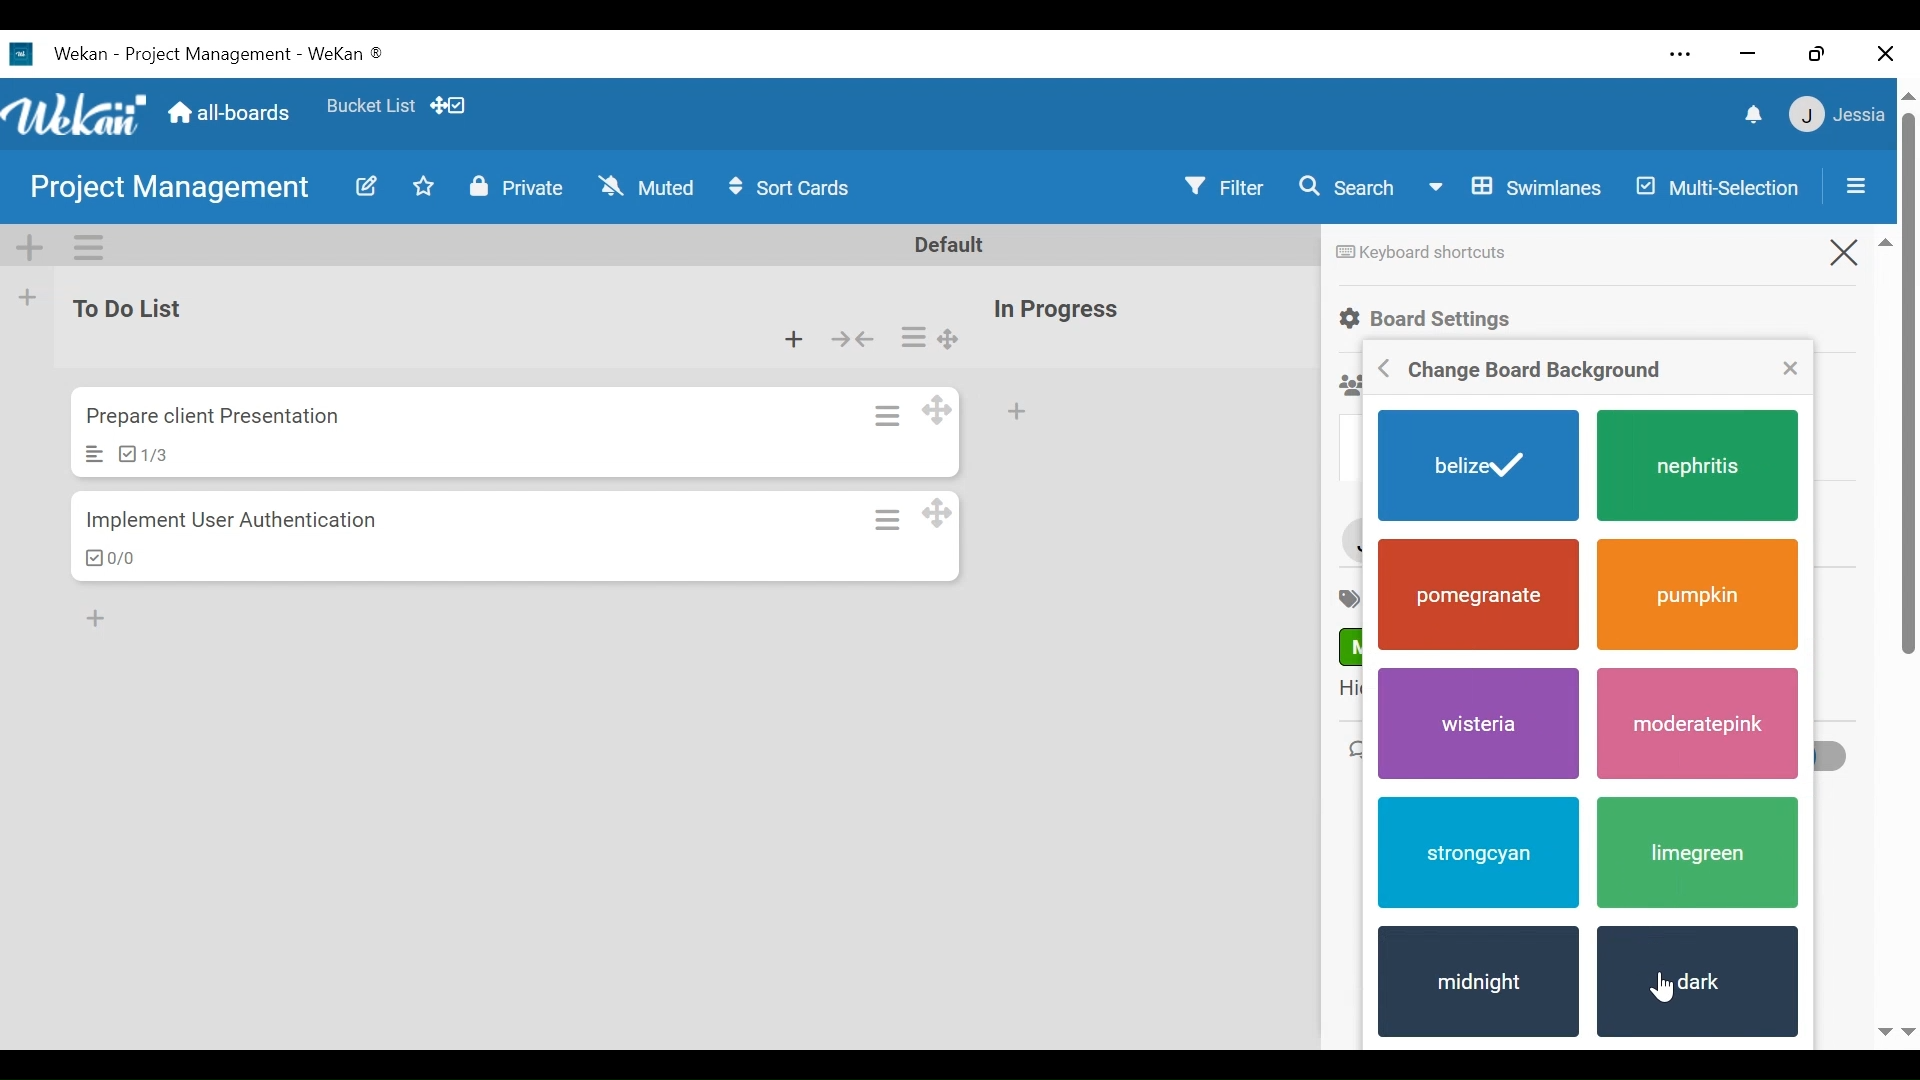  Describe the element at coordinates (925, 337) in the screenshot. I see `Card actions` at that location.